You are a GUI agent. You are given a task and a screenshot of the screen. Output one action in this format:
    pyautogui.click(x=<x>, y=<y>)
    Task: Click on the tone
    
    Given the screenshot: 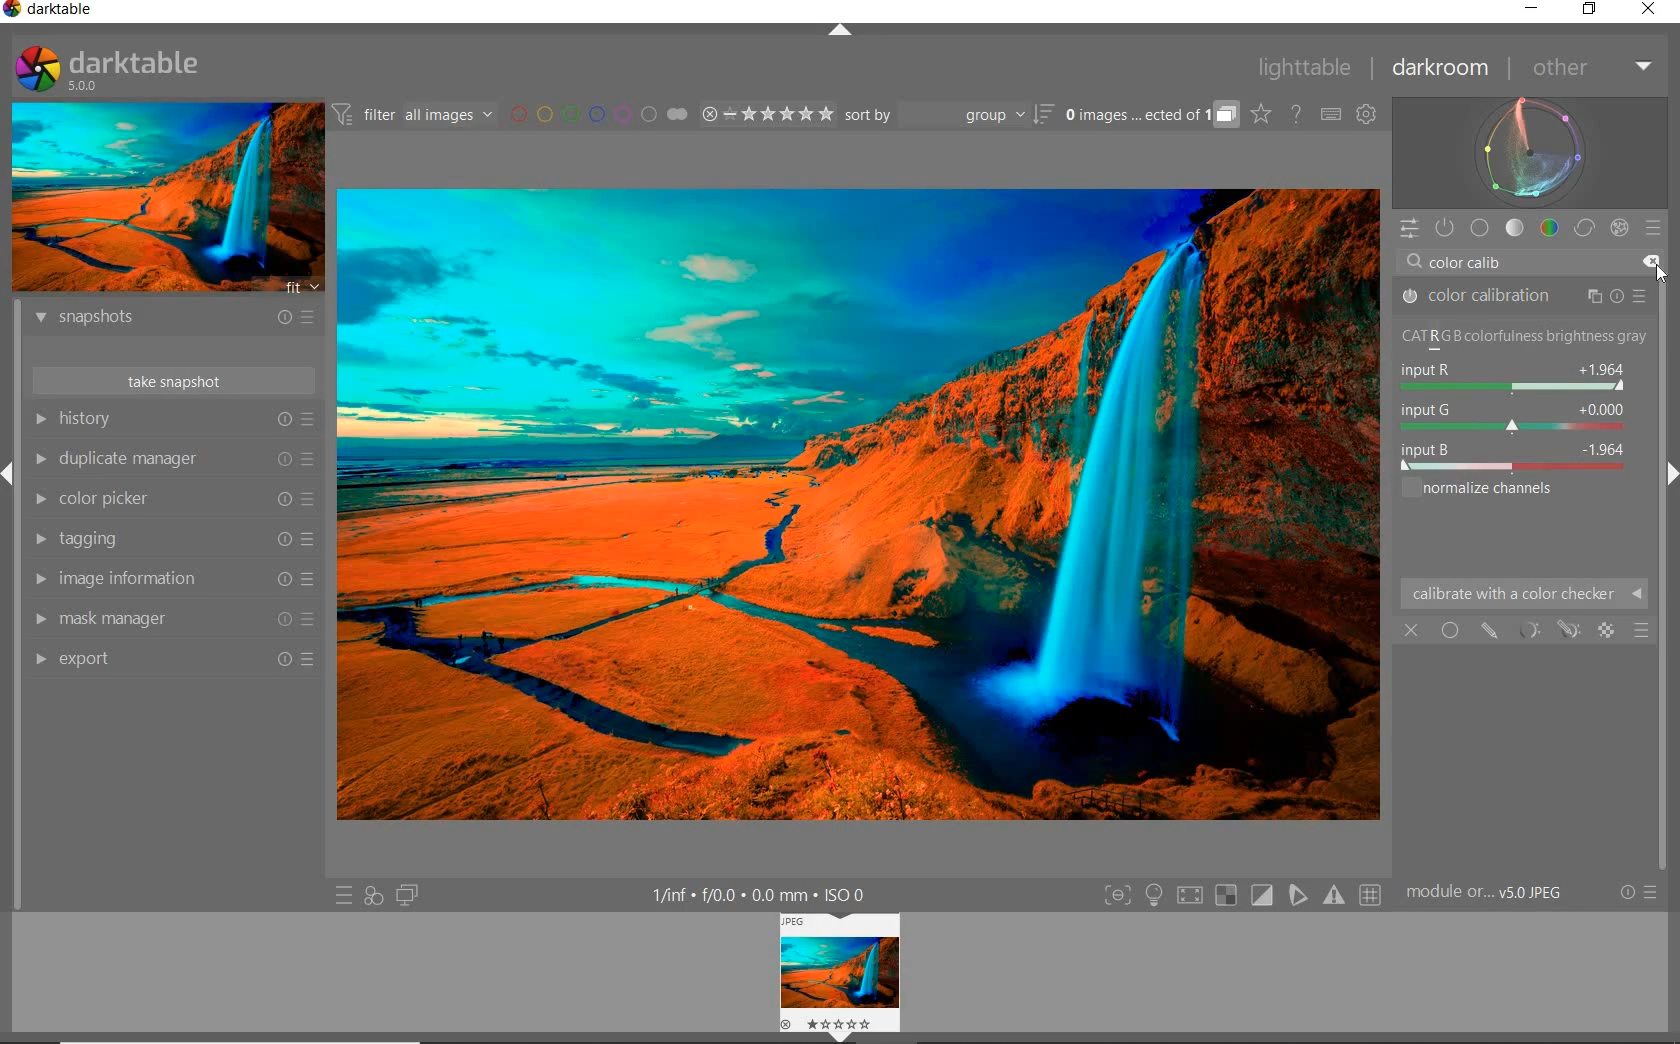 What is the action you would take?
    pyautogui.click(x=1515, y=228)
    